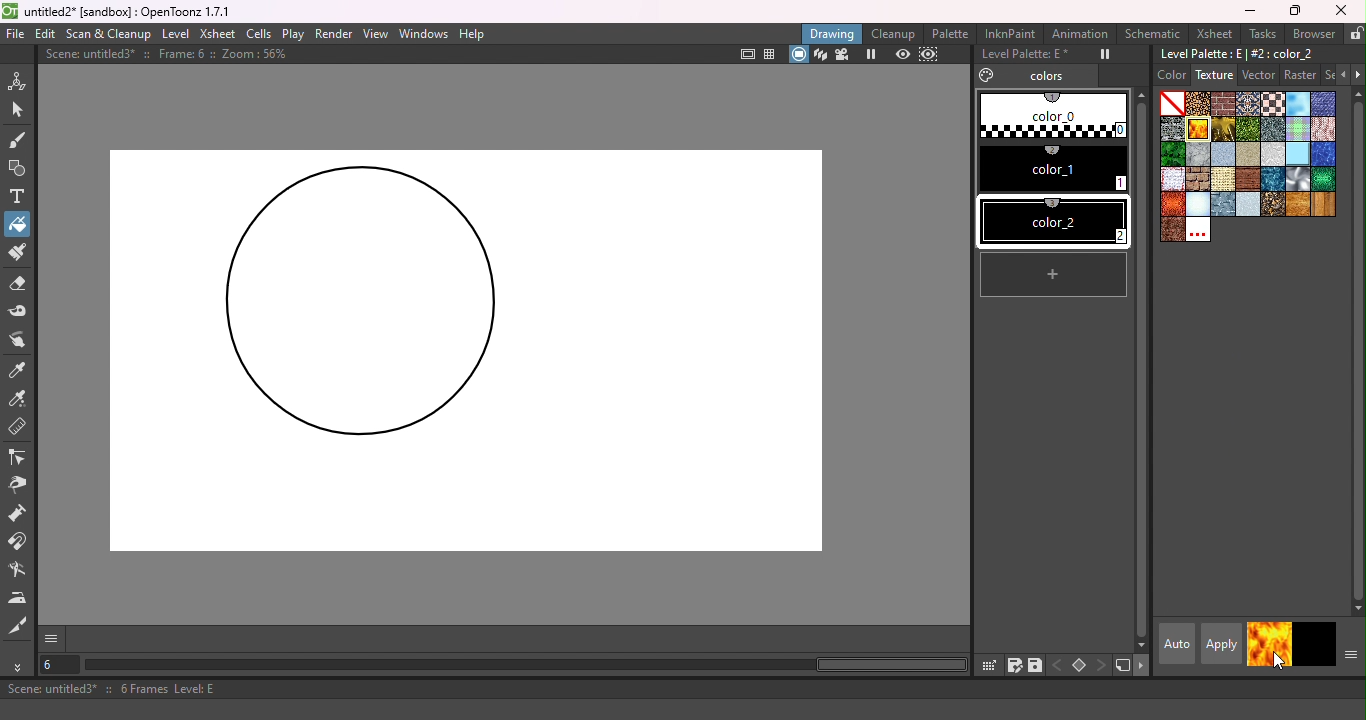  What do you see at coordinates (1260, 34) in the screenshot?
I see `Tasks` at bounding box center [1260, 34].